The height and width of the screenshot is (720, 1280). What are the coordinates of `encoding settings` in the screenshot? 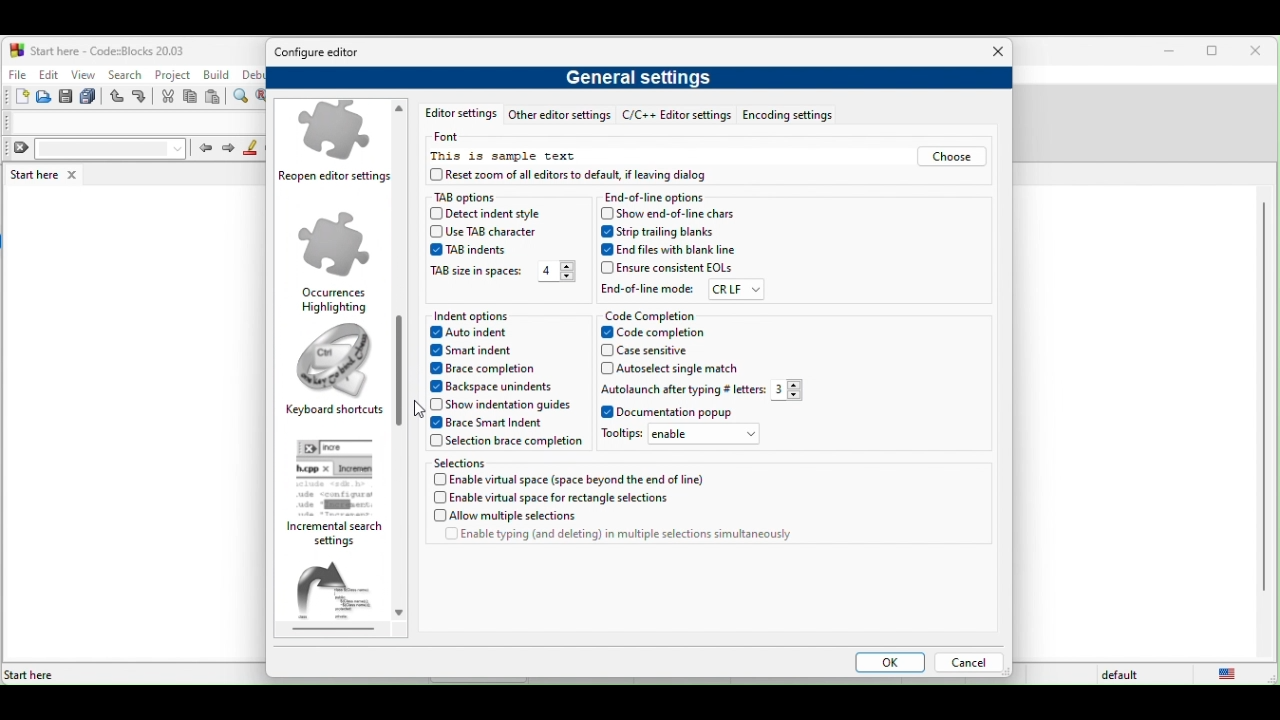 It's located at (797, 116).